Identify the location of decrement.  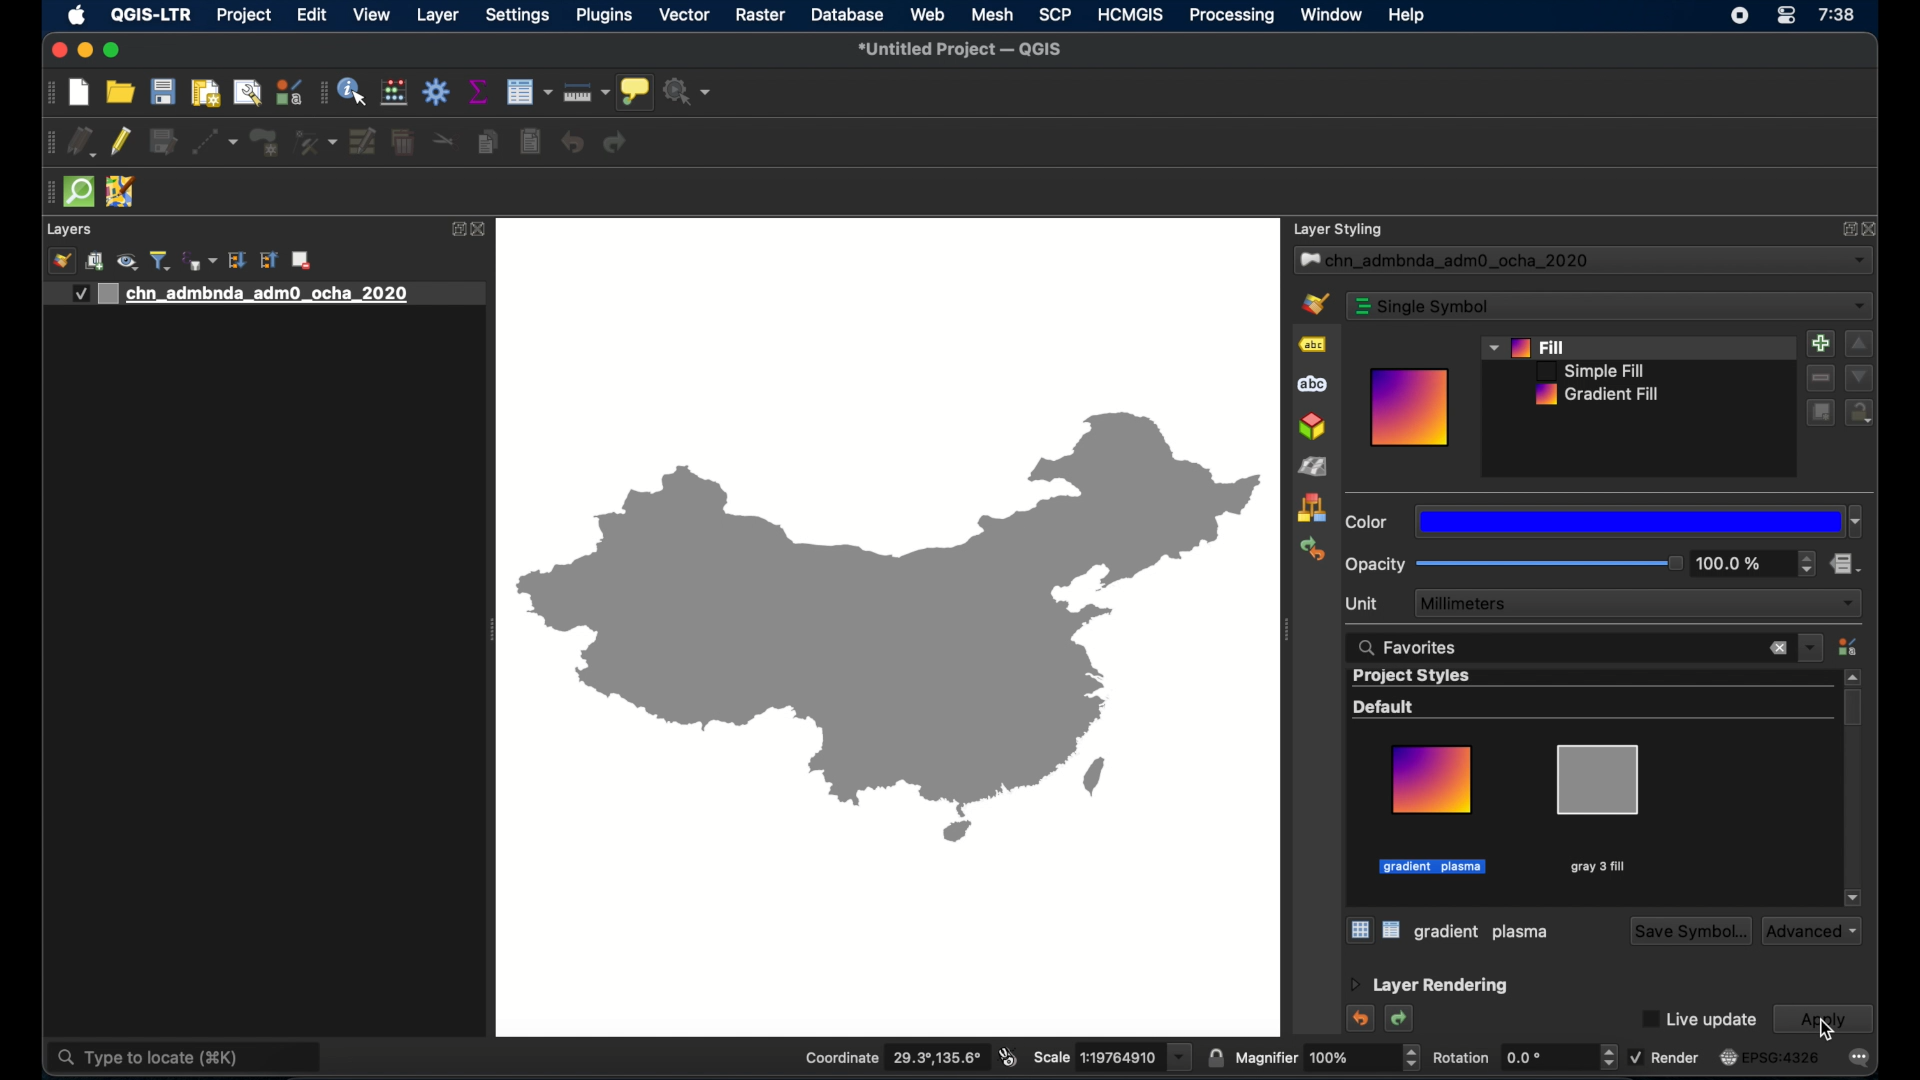
(1859, 378).